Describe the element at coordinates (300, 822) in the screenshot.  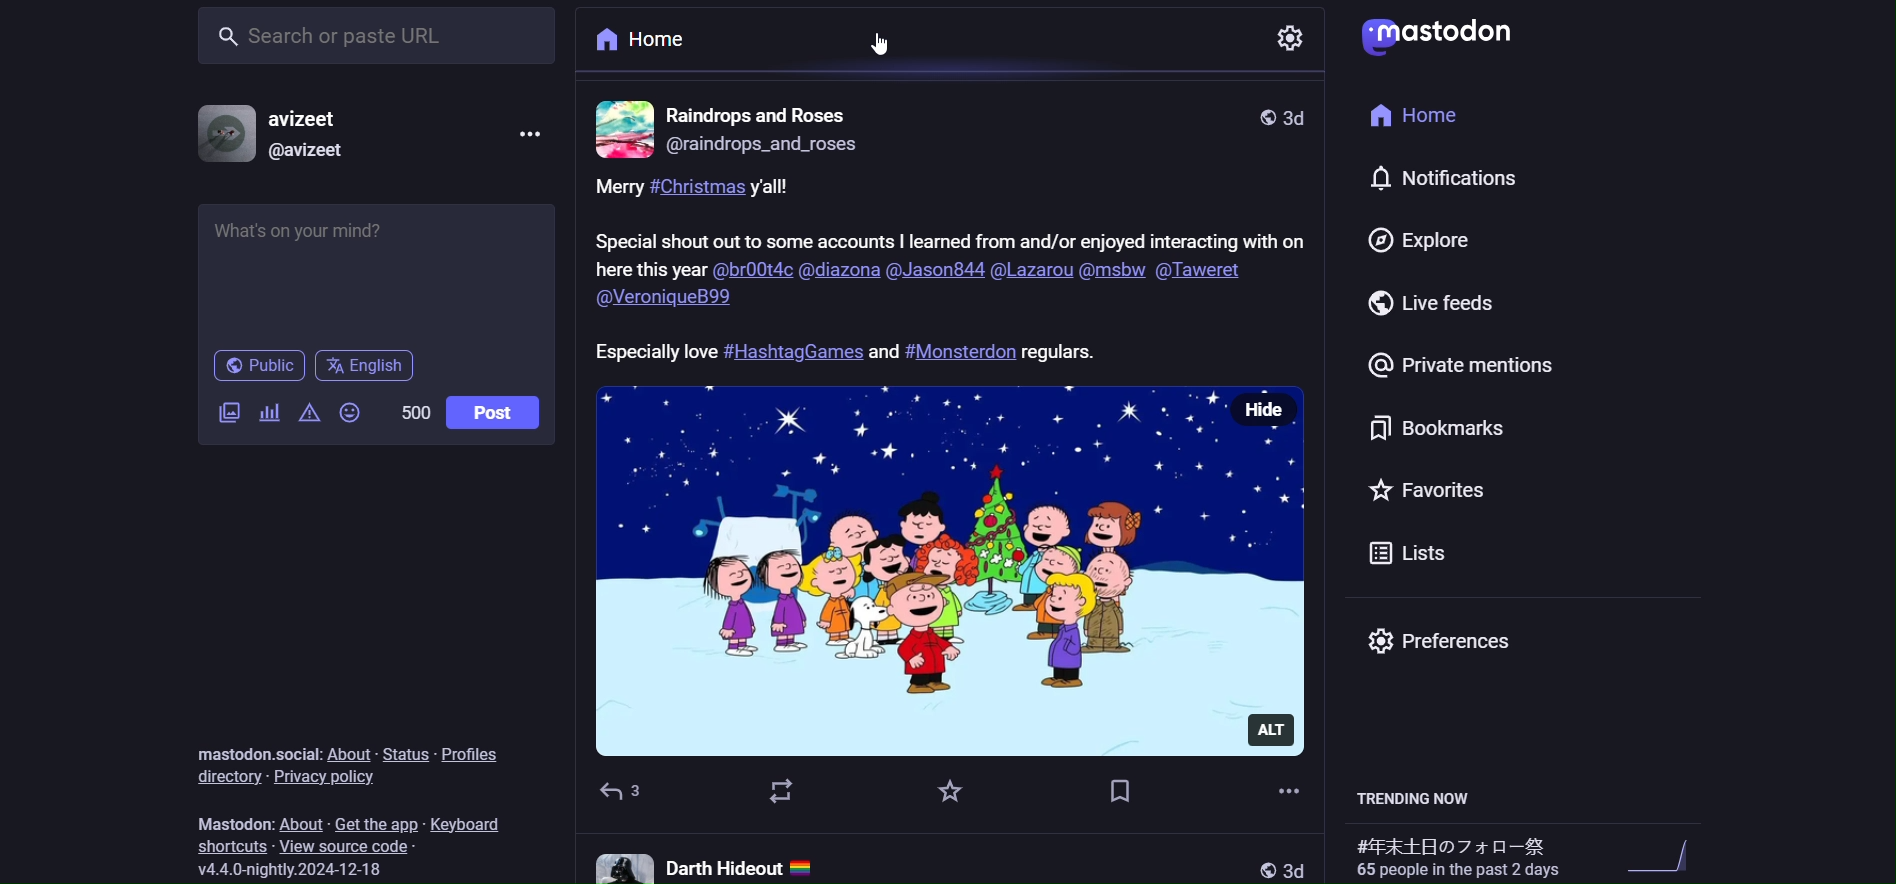
I see `about` at that location.